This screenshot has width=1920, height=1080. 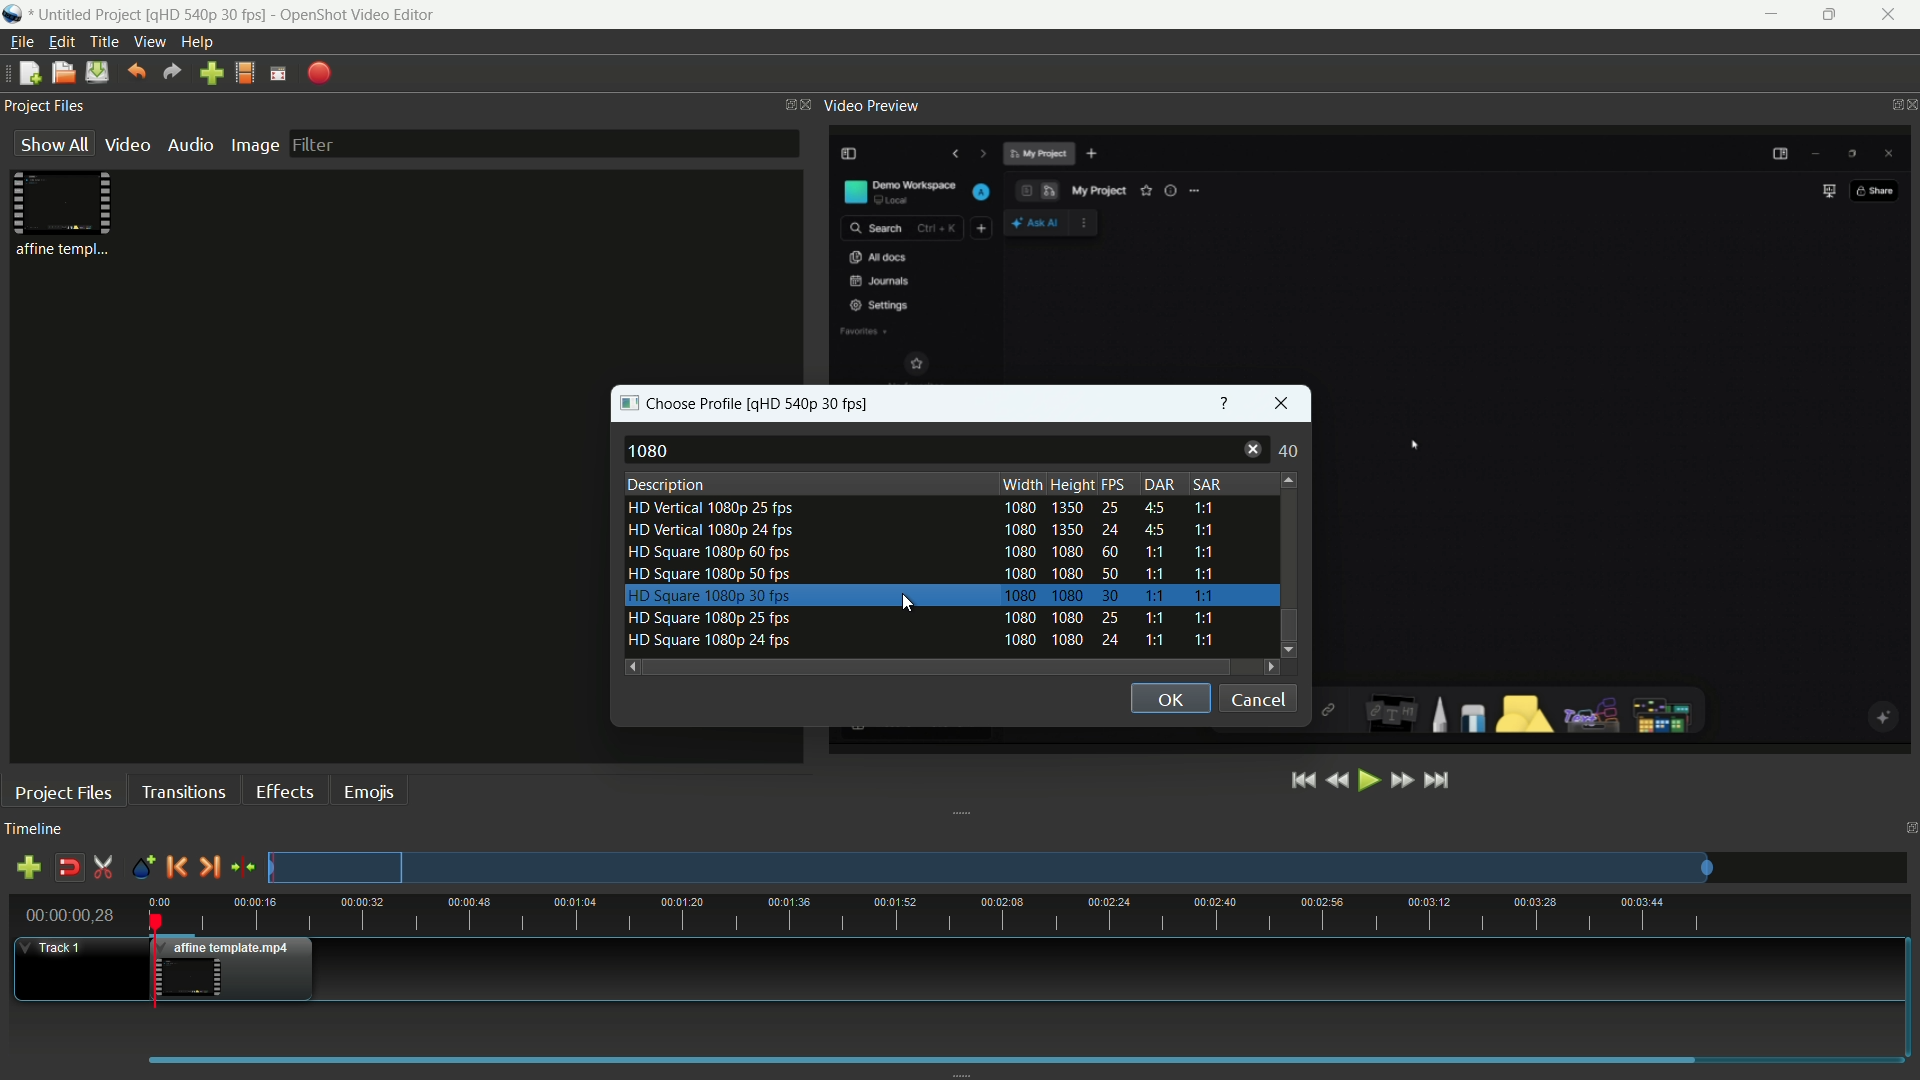 I want to click on time, so click(x=1034, y=914).